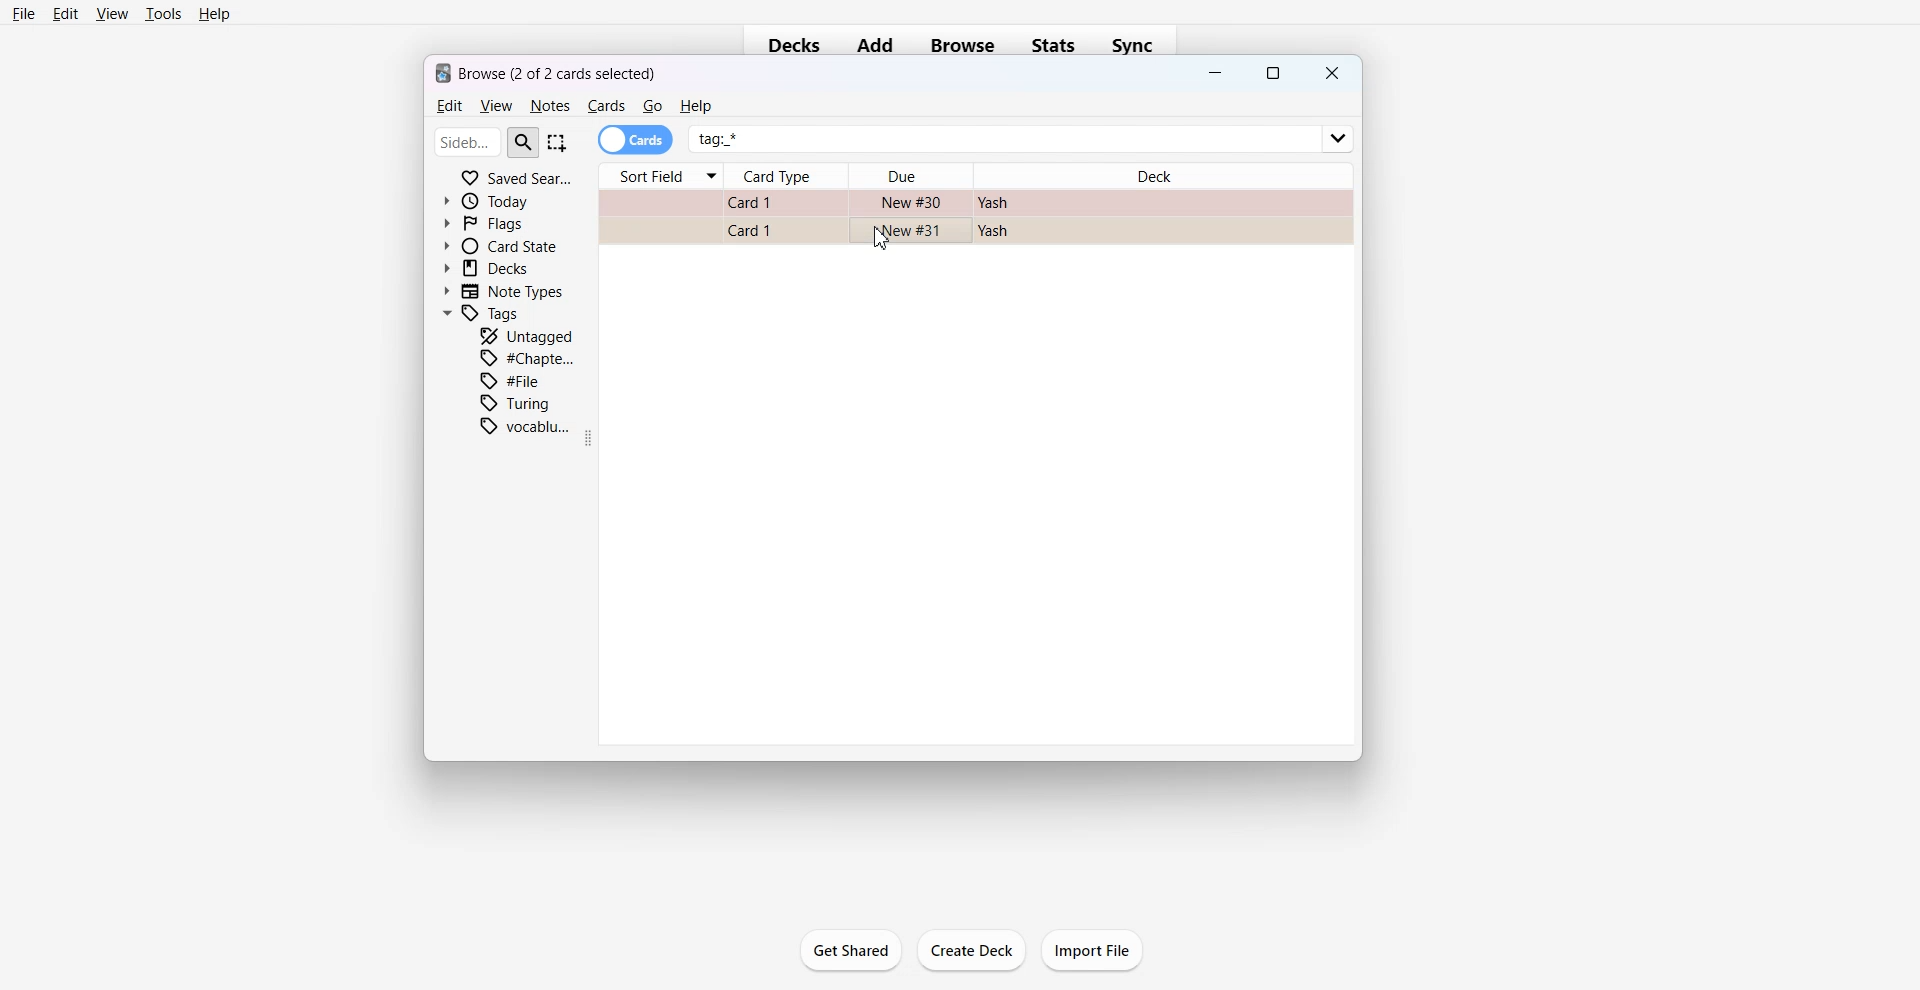 This screenshot has width=1920, height=990. What do you see at coordinates (962, 45) in the screenshot?
I see `Browse` at bounding box center [962, 45].